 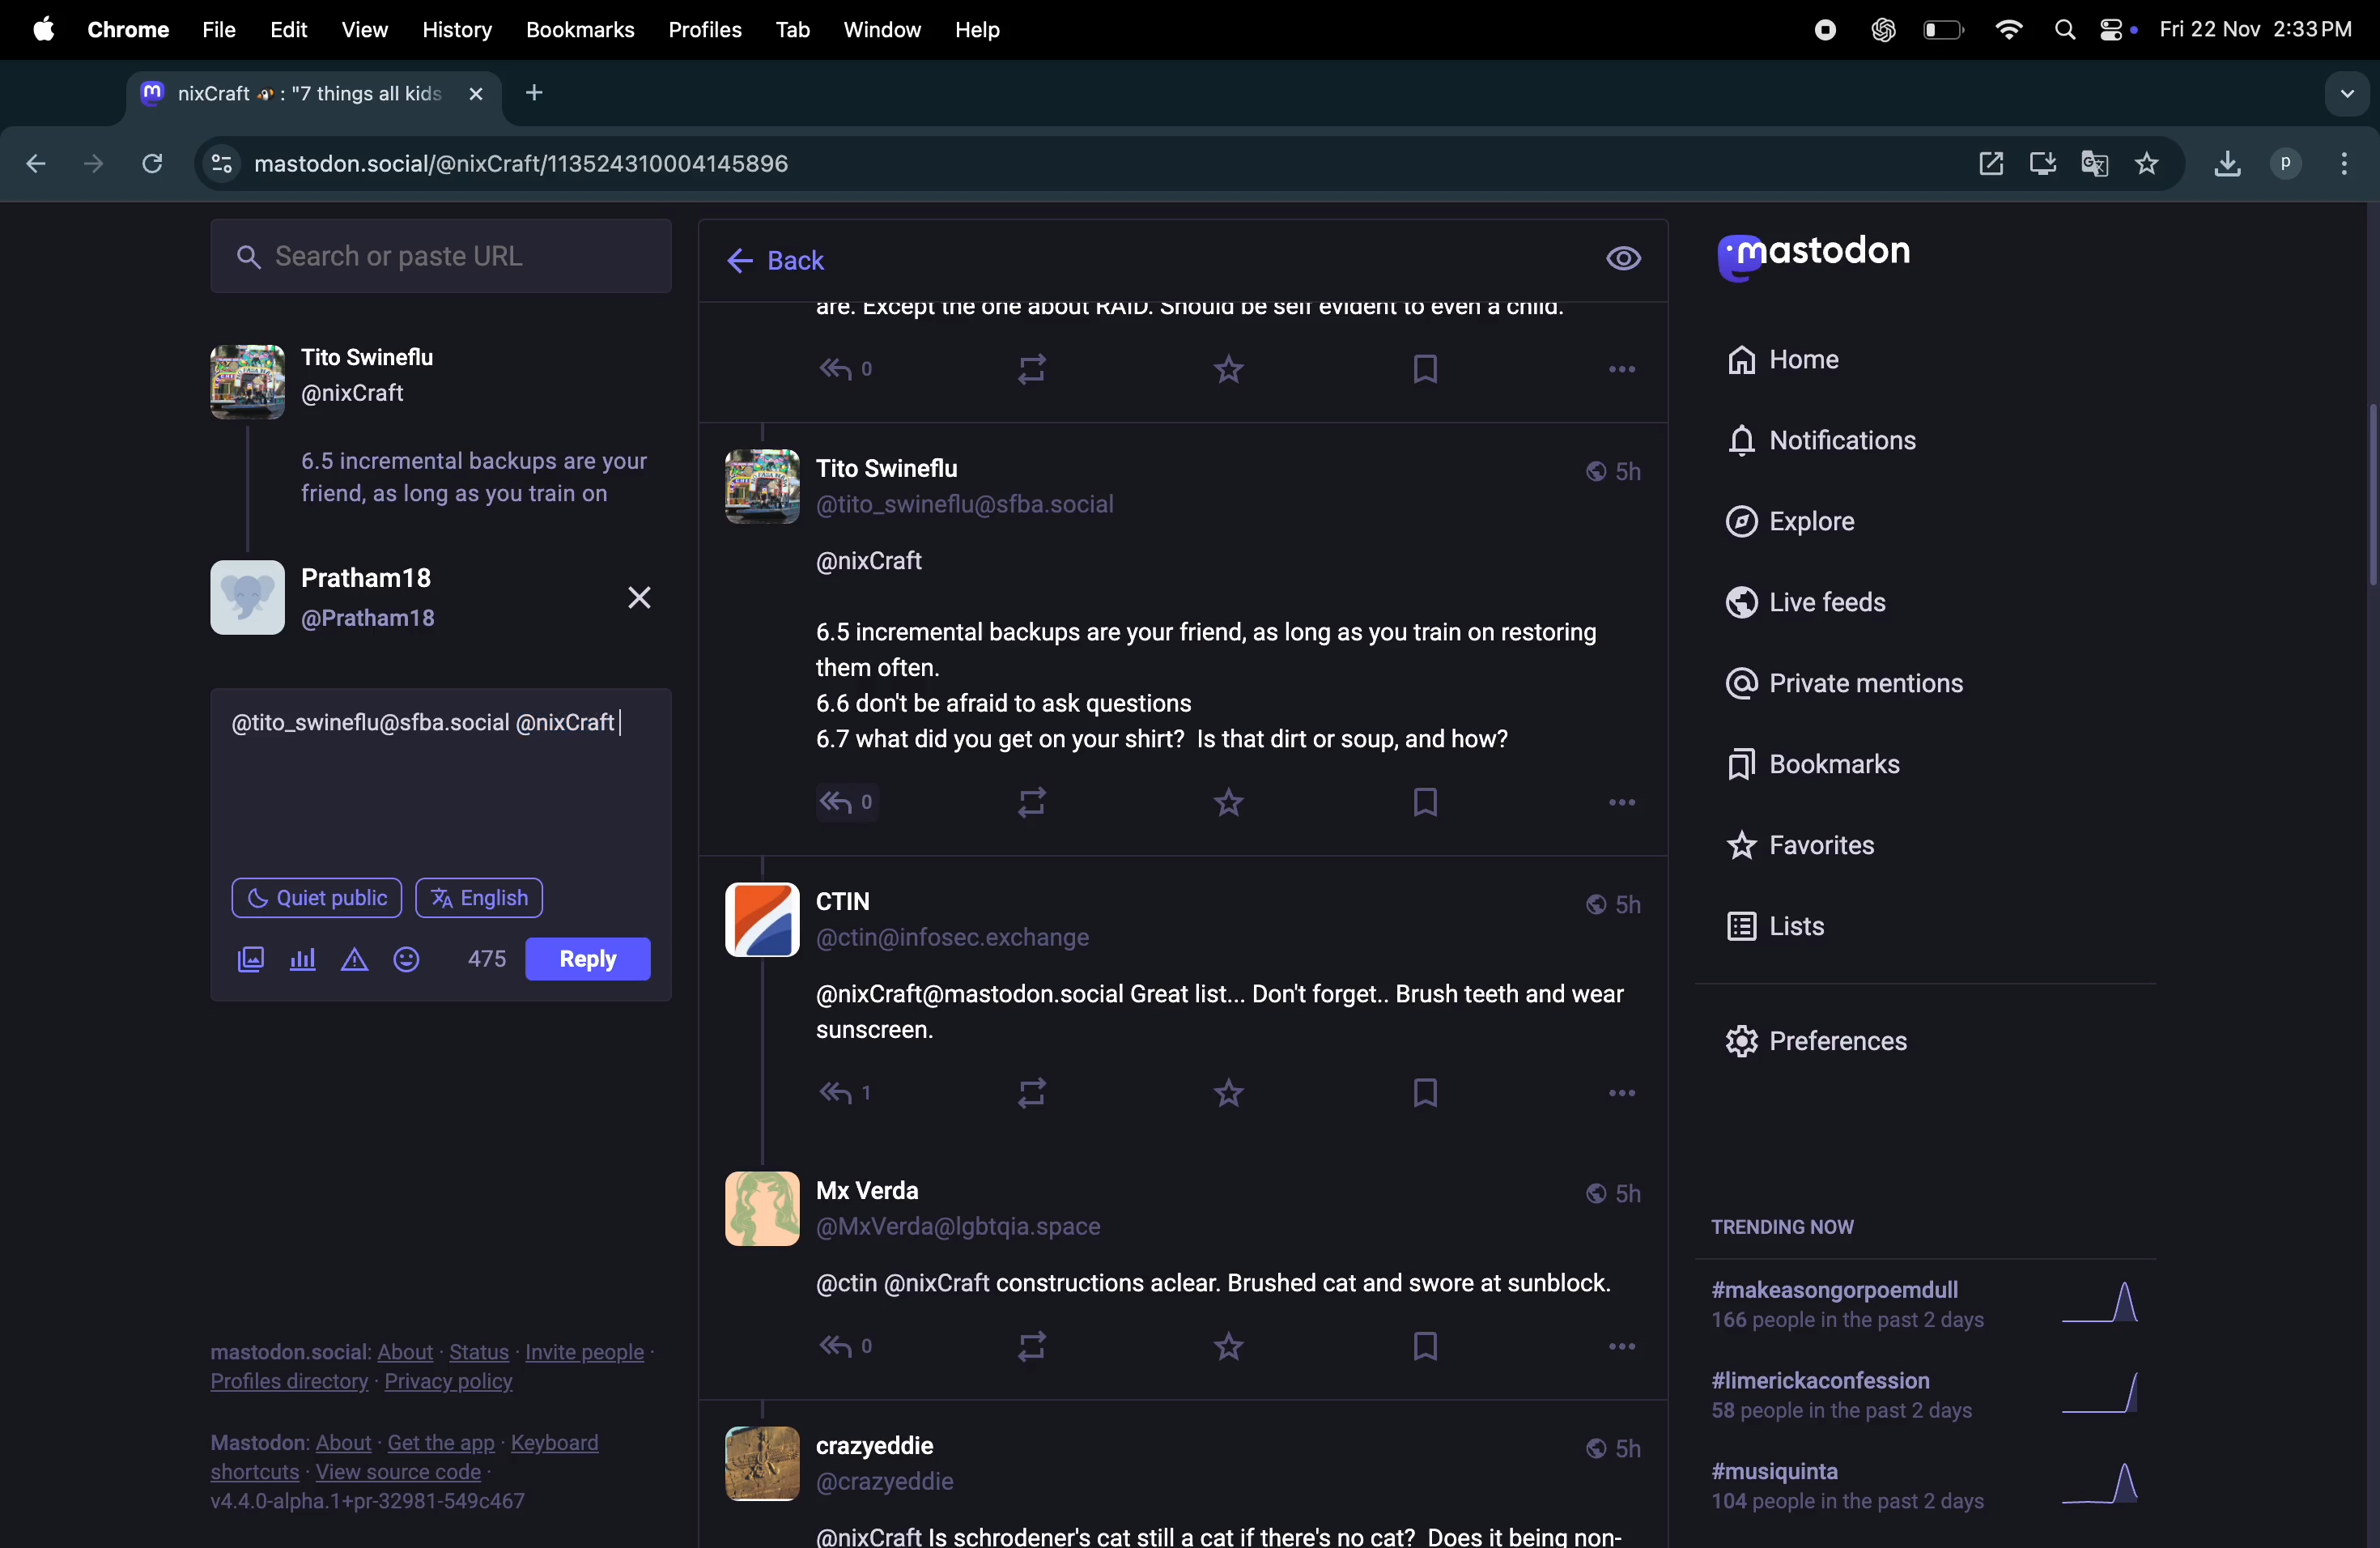 What do you see at coordinates (1183, 322) in the screenshot?
I see `thread` at bounding box center [1183, 322].